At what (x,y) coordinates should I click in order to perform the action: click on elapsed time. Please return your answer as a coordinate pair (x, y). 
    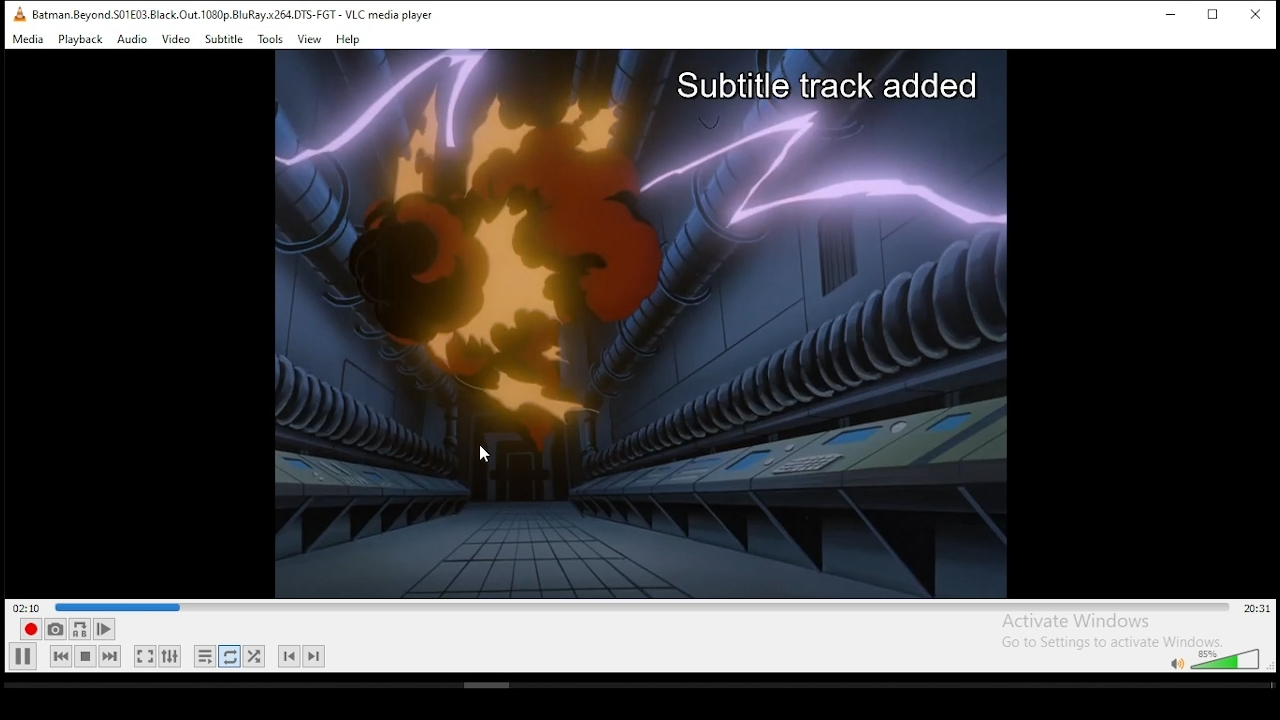
    Looking at the image, I should click on (26, 606).